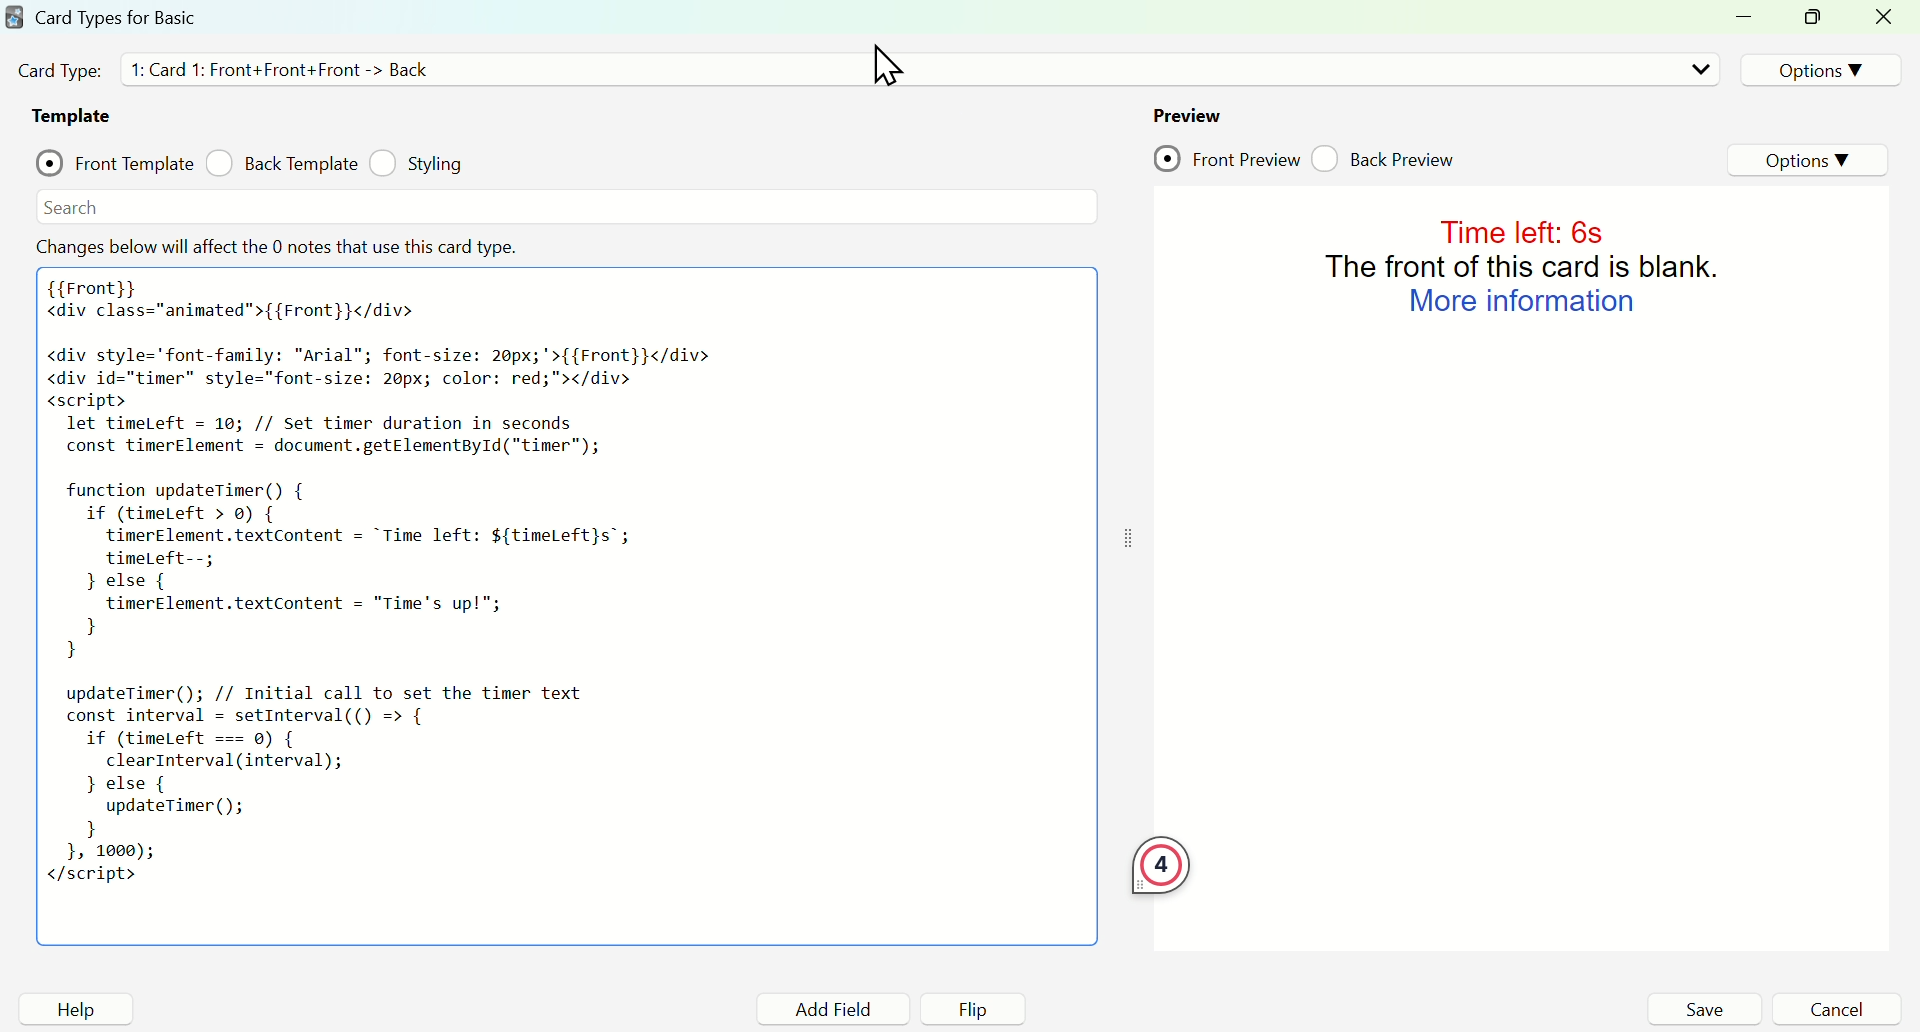  Describe the element at coordinates (72, 207) in the screenshot. I see `Search` at that location.